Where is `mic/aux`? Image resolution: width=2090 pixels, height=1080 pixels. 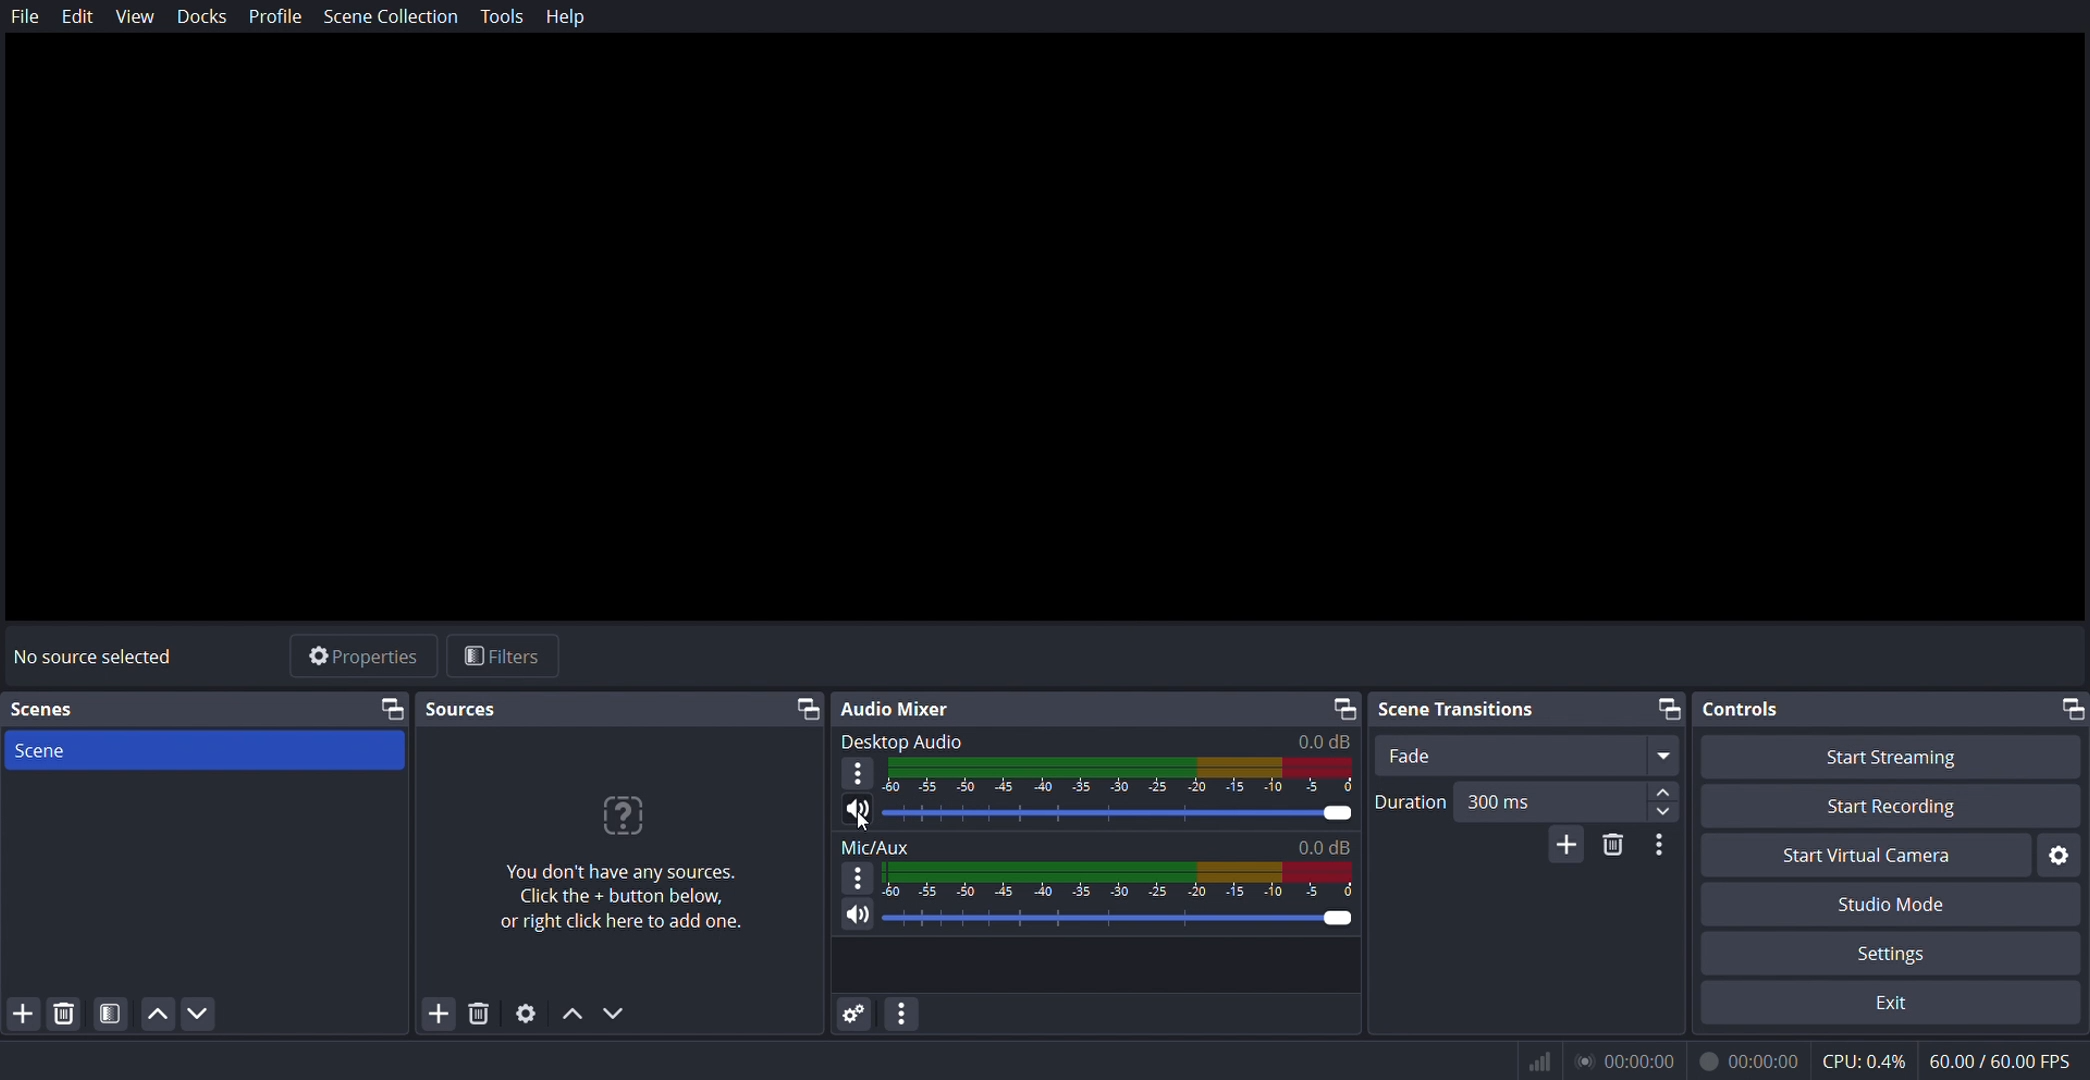 mic/aux is located at coordinates (1097, 849).